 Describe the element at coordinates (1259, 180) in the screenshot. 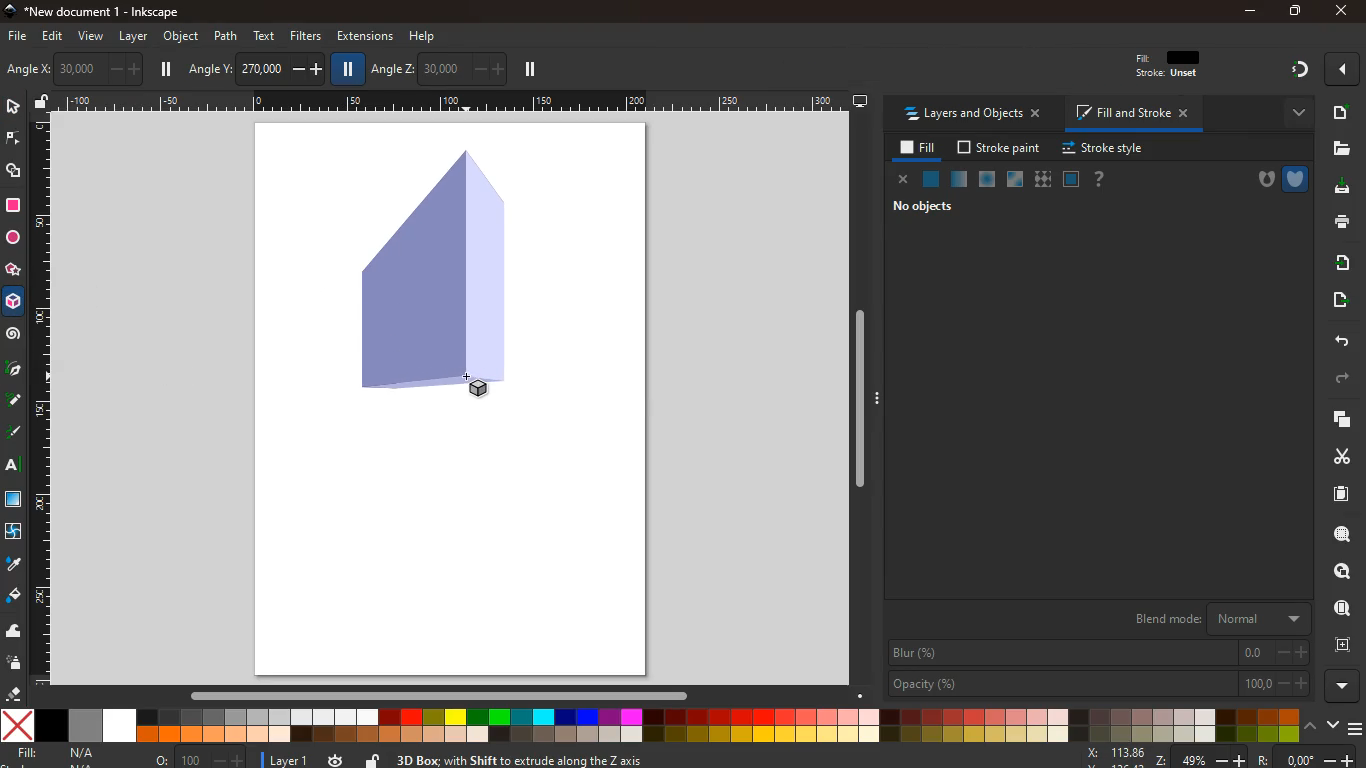

I see `hole` at that location.